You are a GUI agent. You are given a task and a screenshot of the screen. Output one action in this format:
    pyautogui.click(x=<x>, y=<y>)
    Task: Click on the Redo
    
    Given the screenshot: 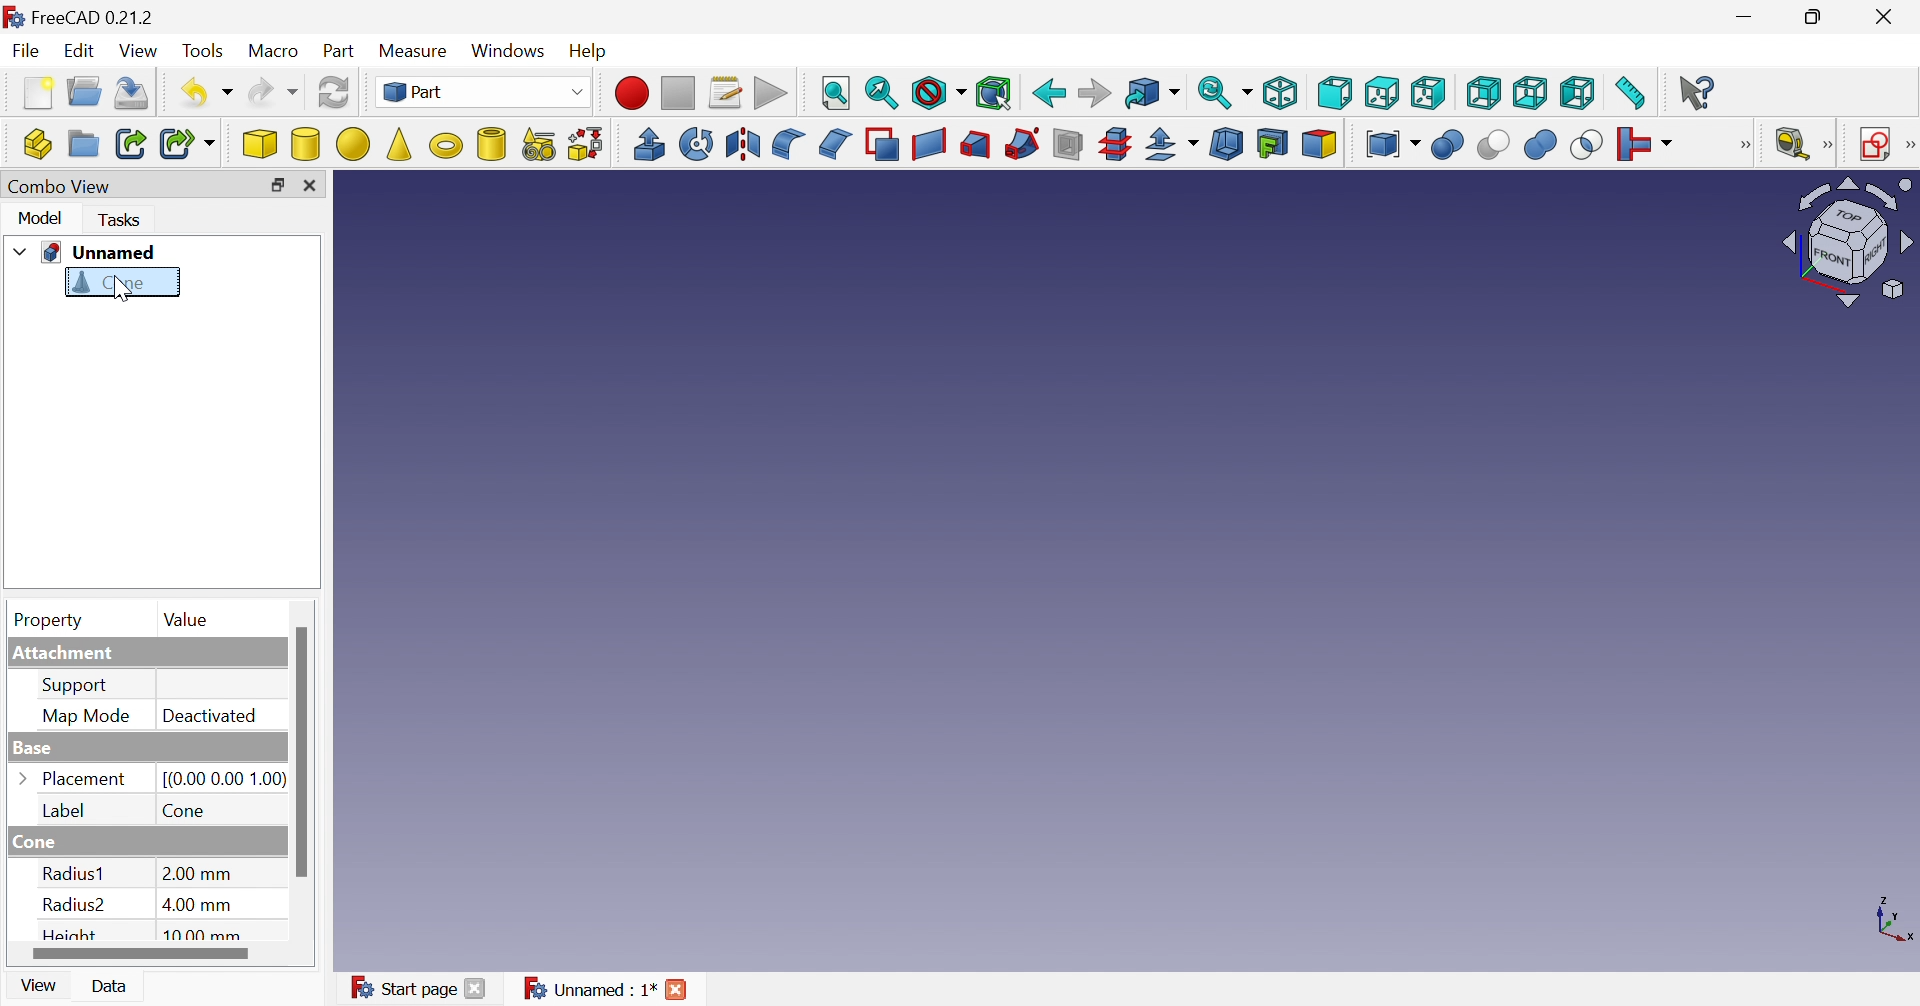 What is the action you would take?
    pyautogui.click(x=272, y=93)
    